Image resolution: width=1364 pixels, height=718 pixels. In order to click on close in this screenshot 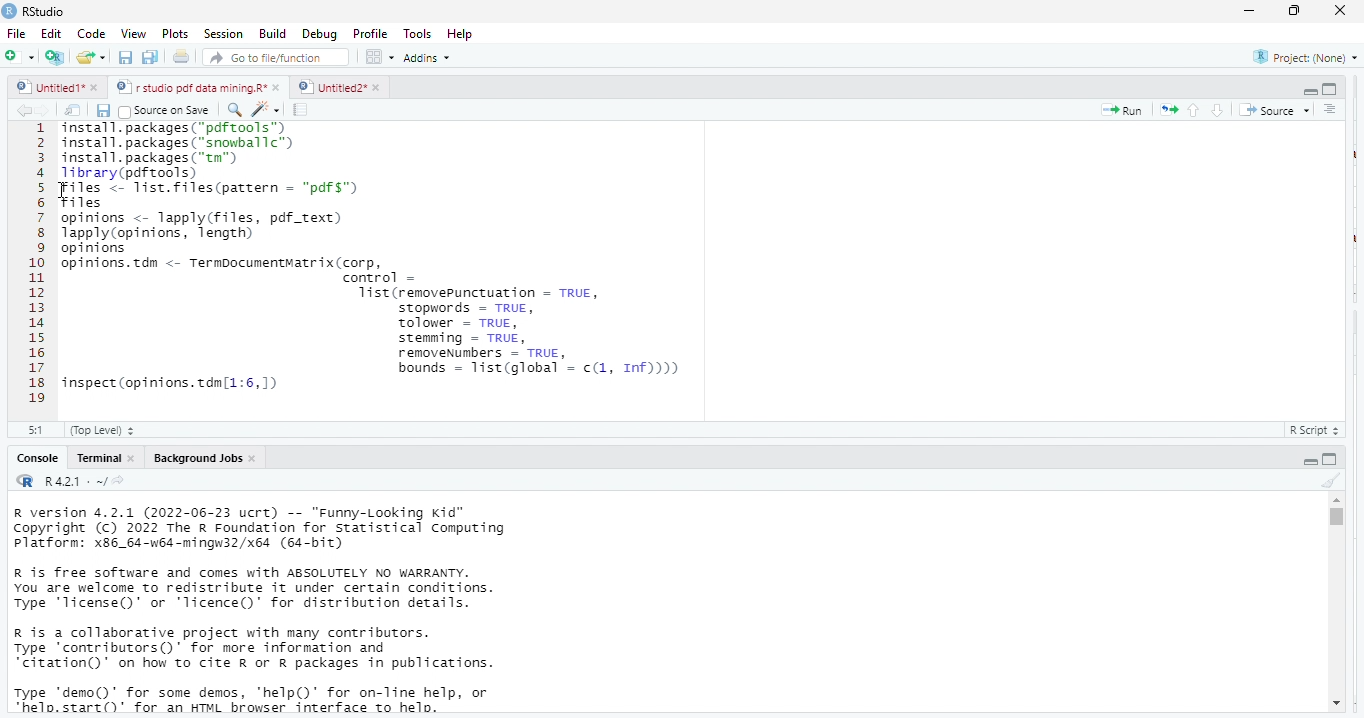, I will do `click(255, 458)`.